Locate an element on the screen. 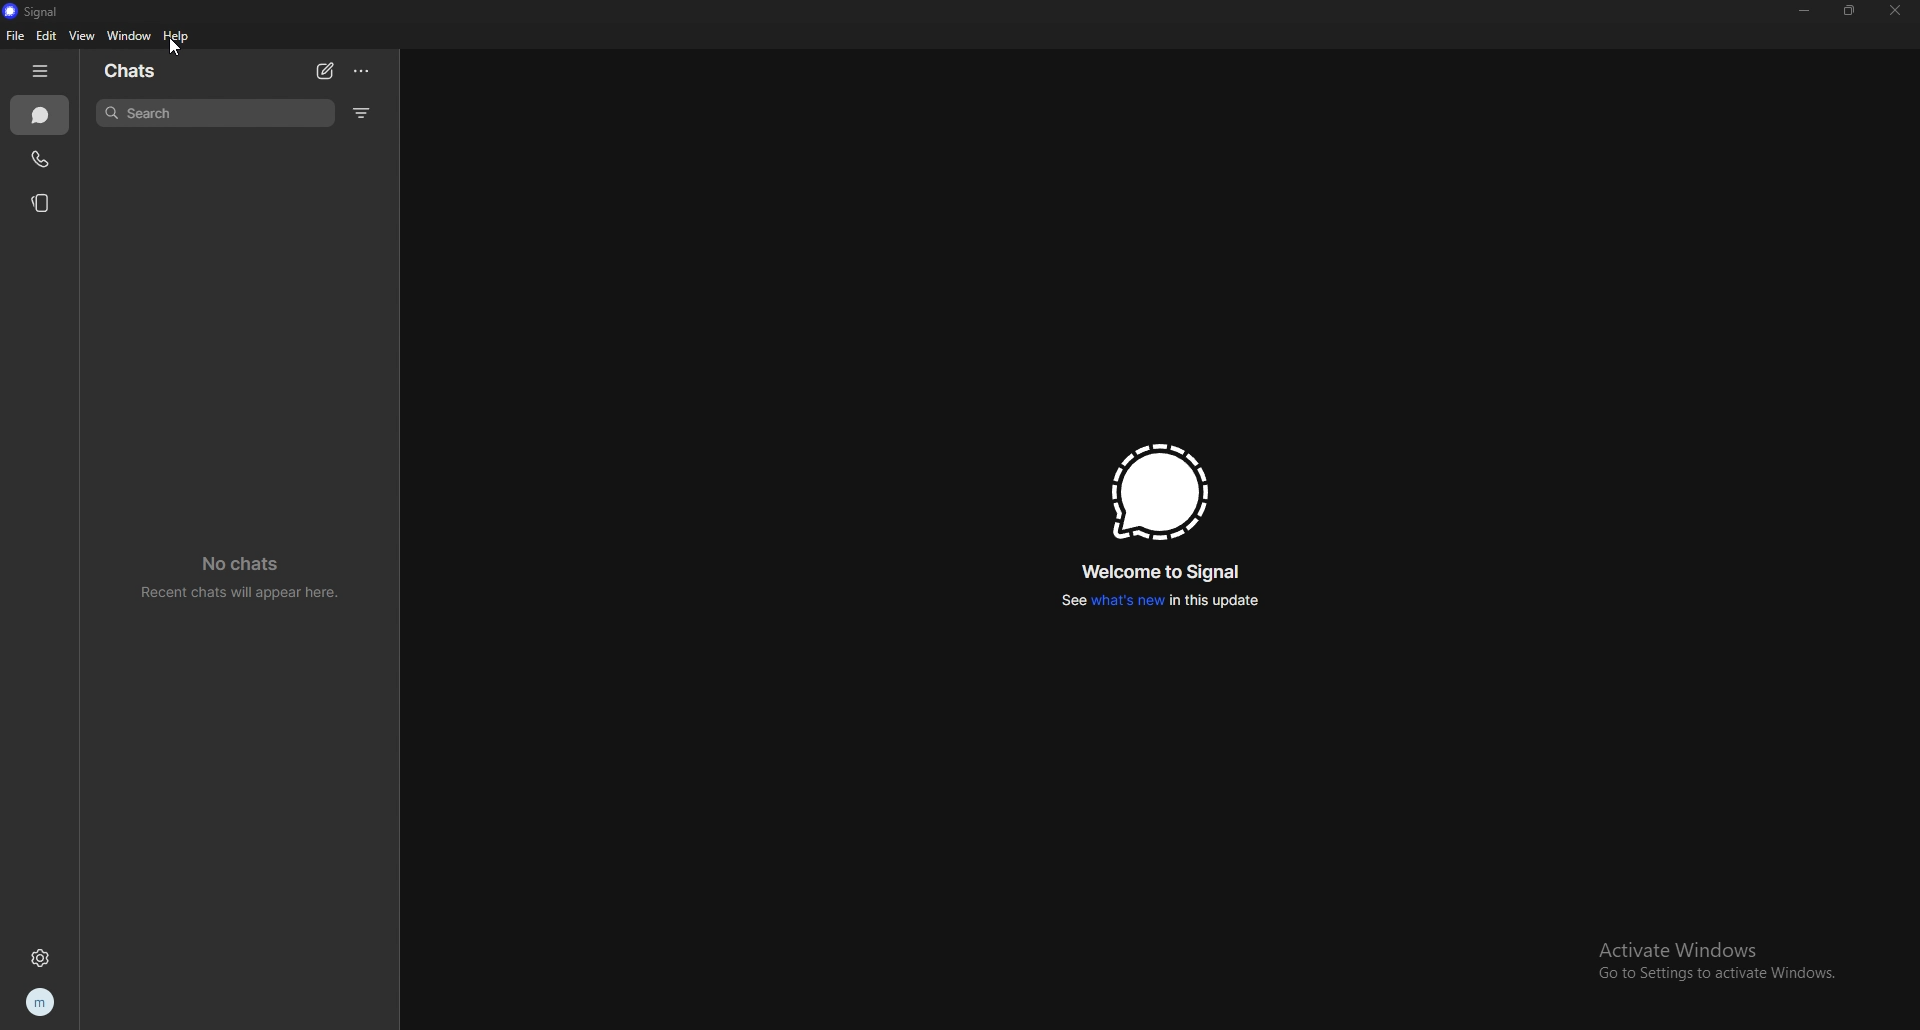 The image size is (1920, 1030). window is located at coordinates (129, 36).